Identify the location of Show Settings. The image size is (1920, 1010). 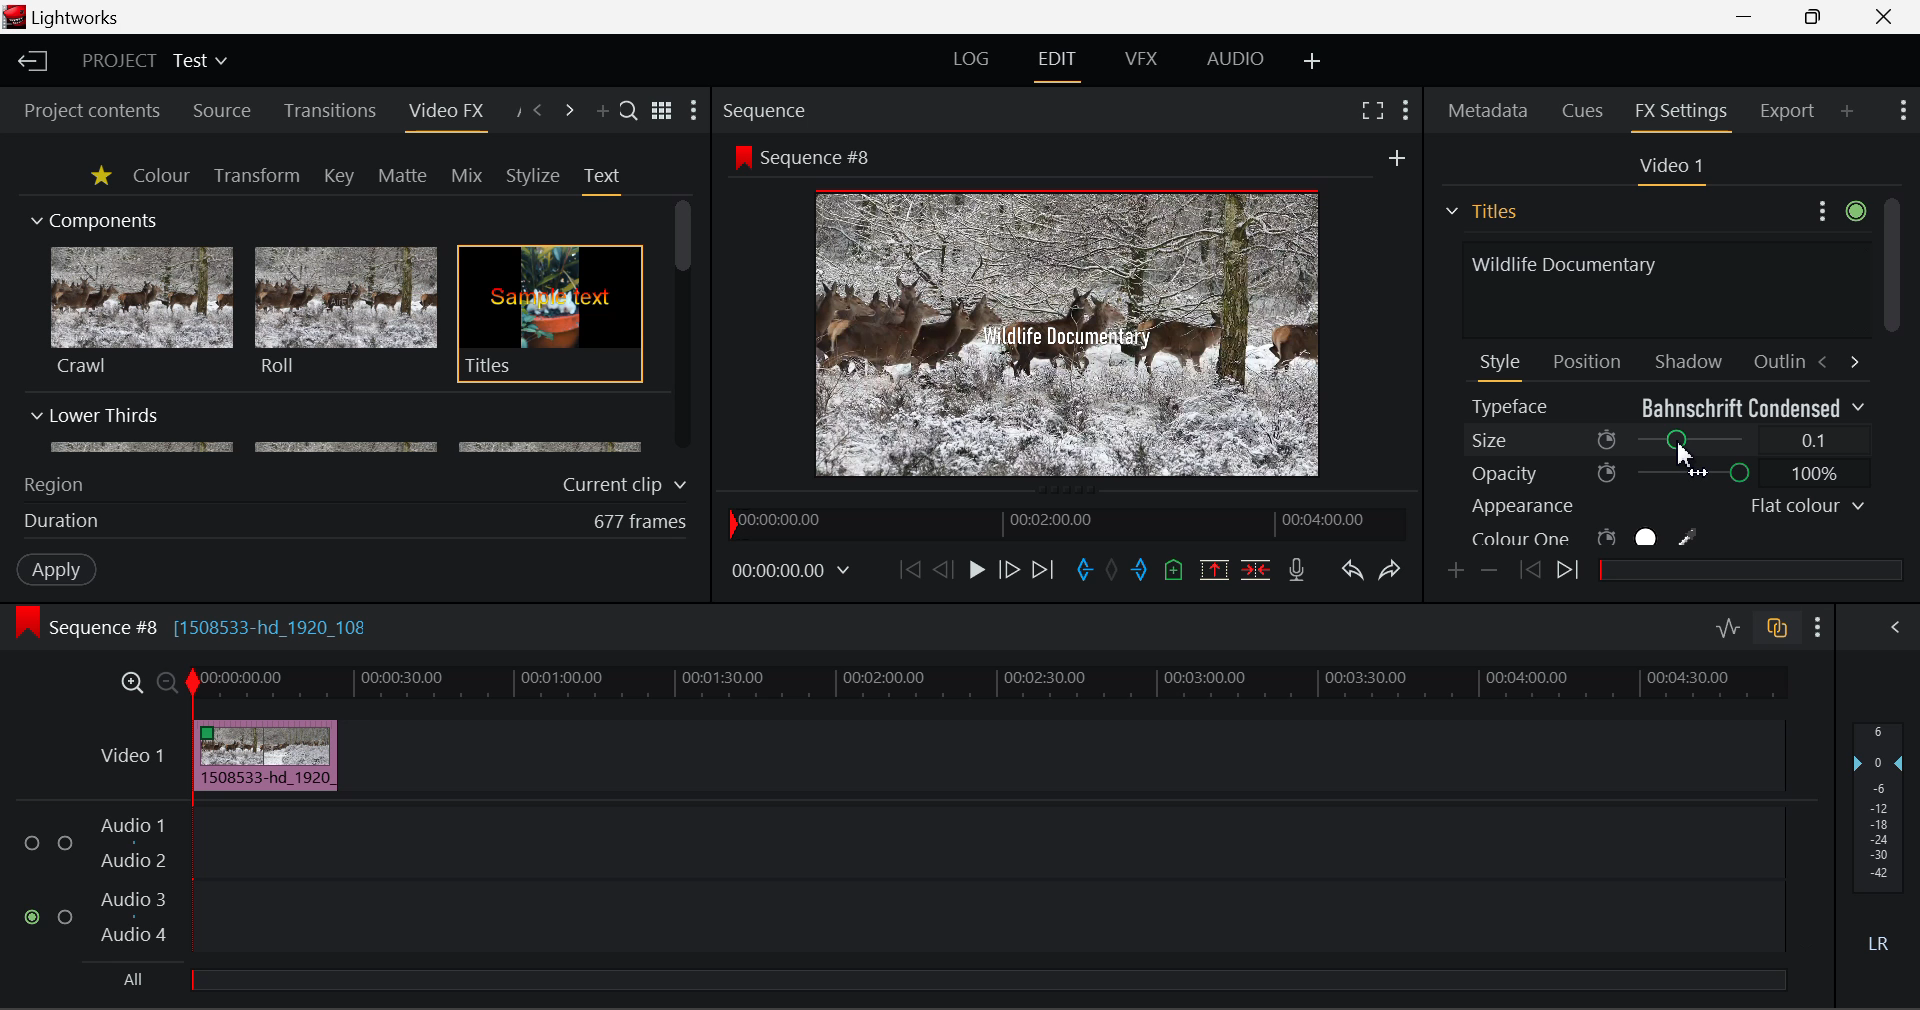
(694, 110).